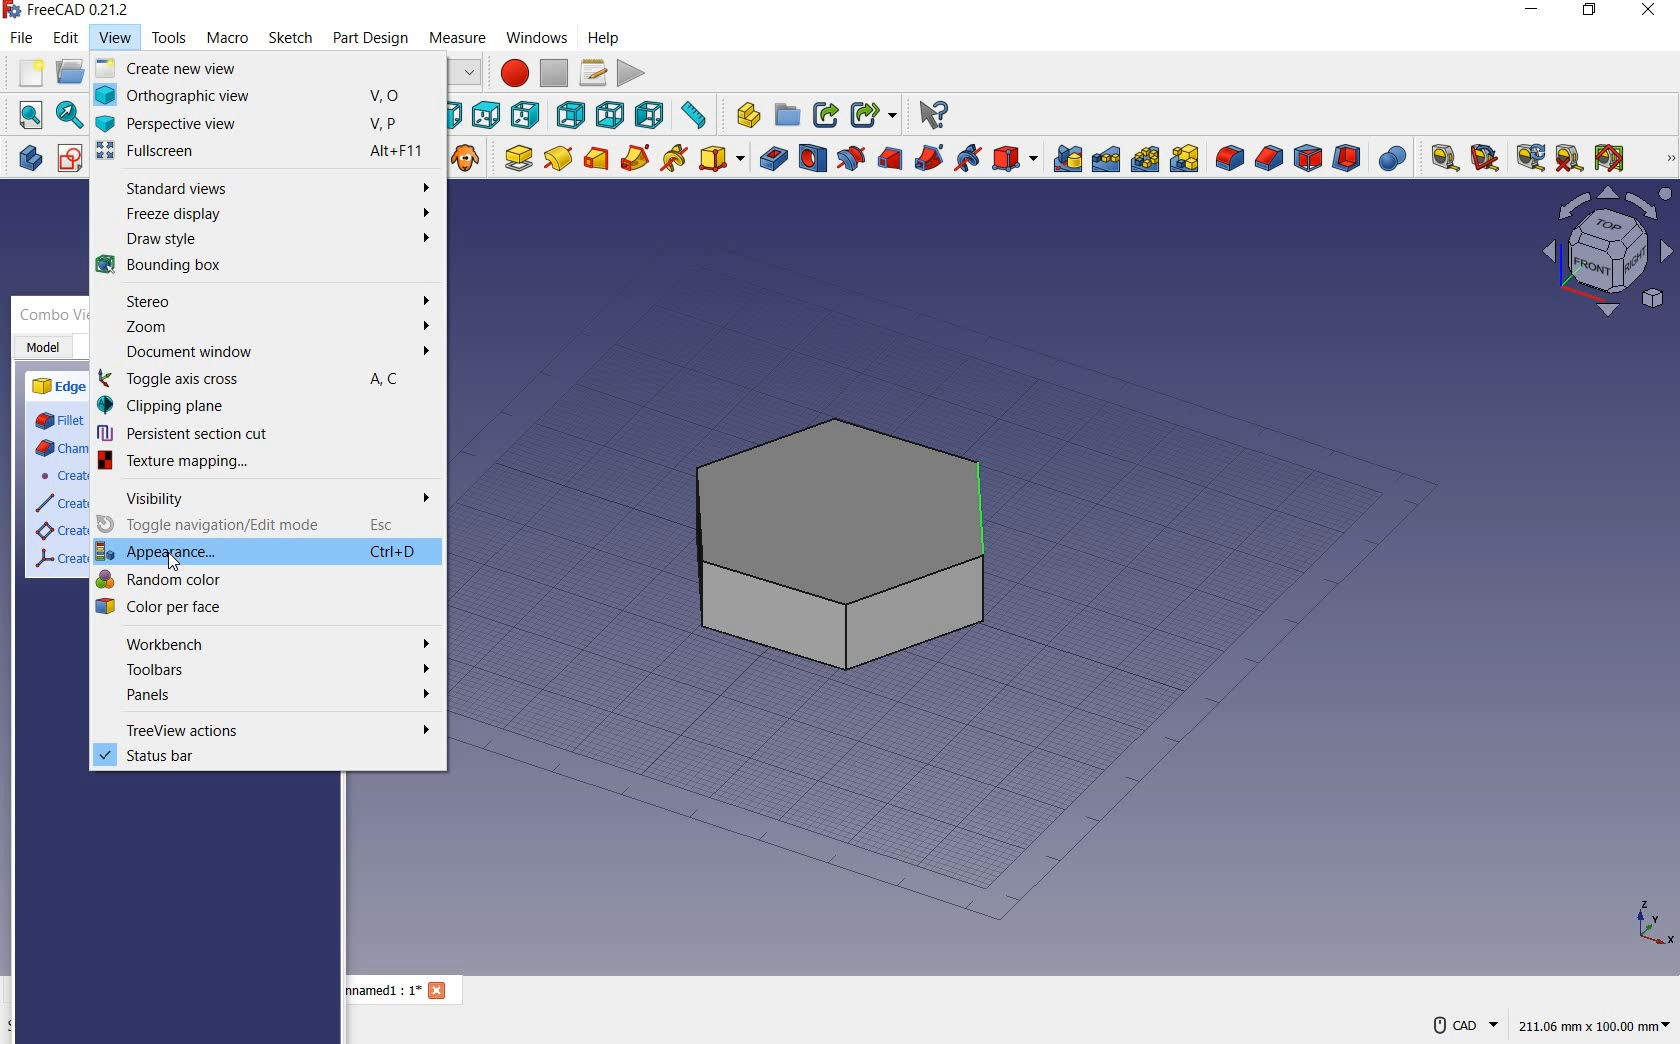 This screenshot has height=1044, width=1680. I want to click on additive helix, so click(675, 158).